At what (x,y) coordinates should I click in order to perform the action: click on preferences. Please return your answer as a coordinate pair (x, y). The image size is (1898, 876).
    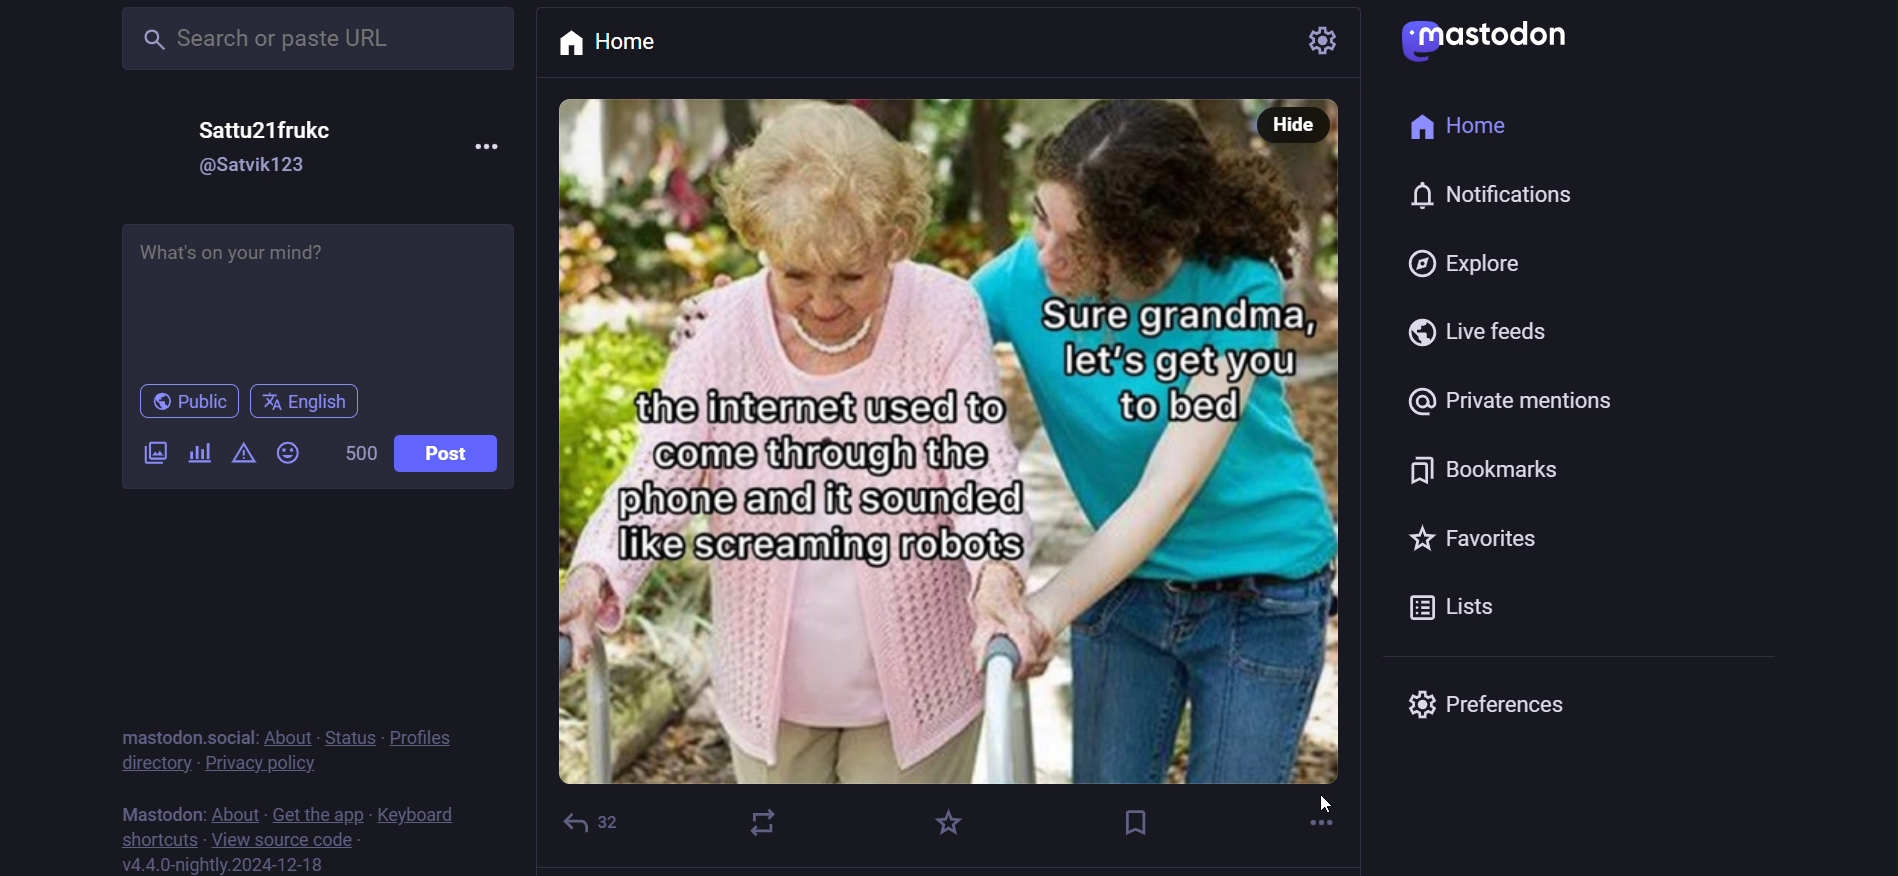
    Looking at the image, I should click on (1501, 699).